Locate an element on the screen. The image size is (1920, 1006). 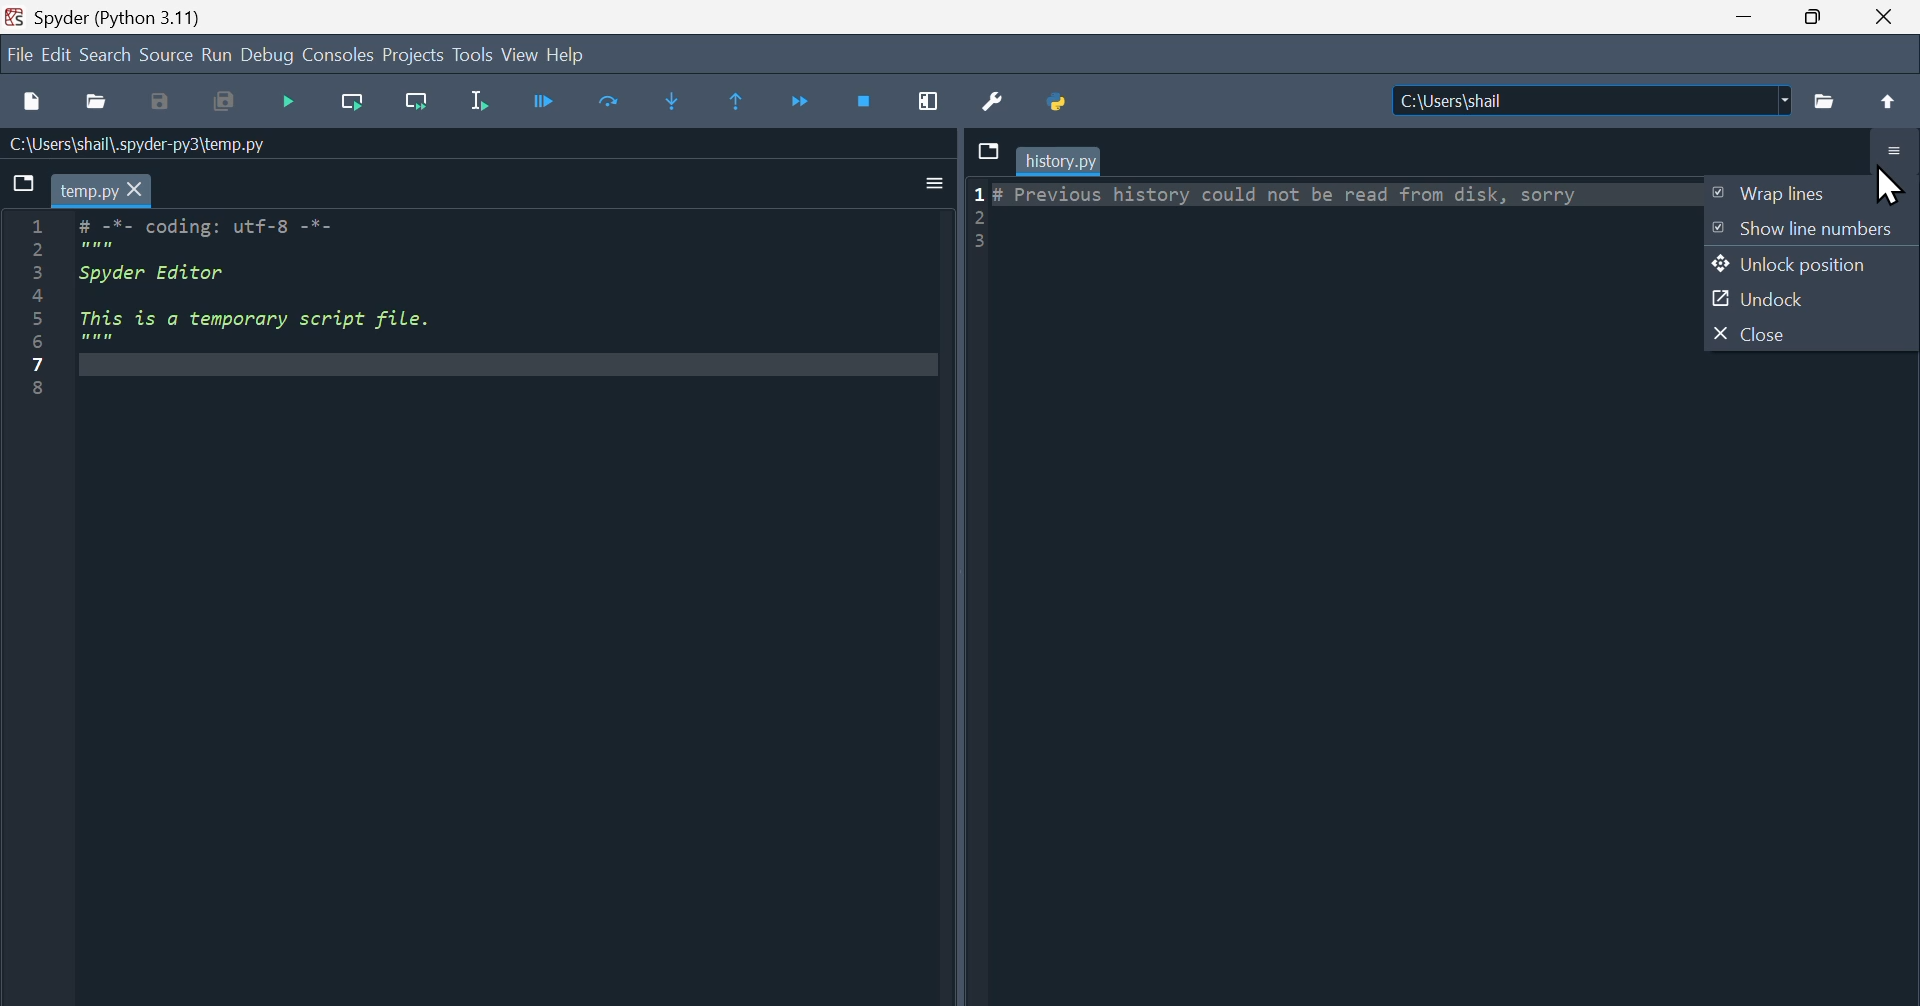
Run current line is located at coordinates (354, 103).